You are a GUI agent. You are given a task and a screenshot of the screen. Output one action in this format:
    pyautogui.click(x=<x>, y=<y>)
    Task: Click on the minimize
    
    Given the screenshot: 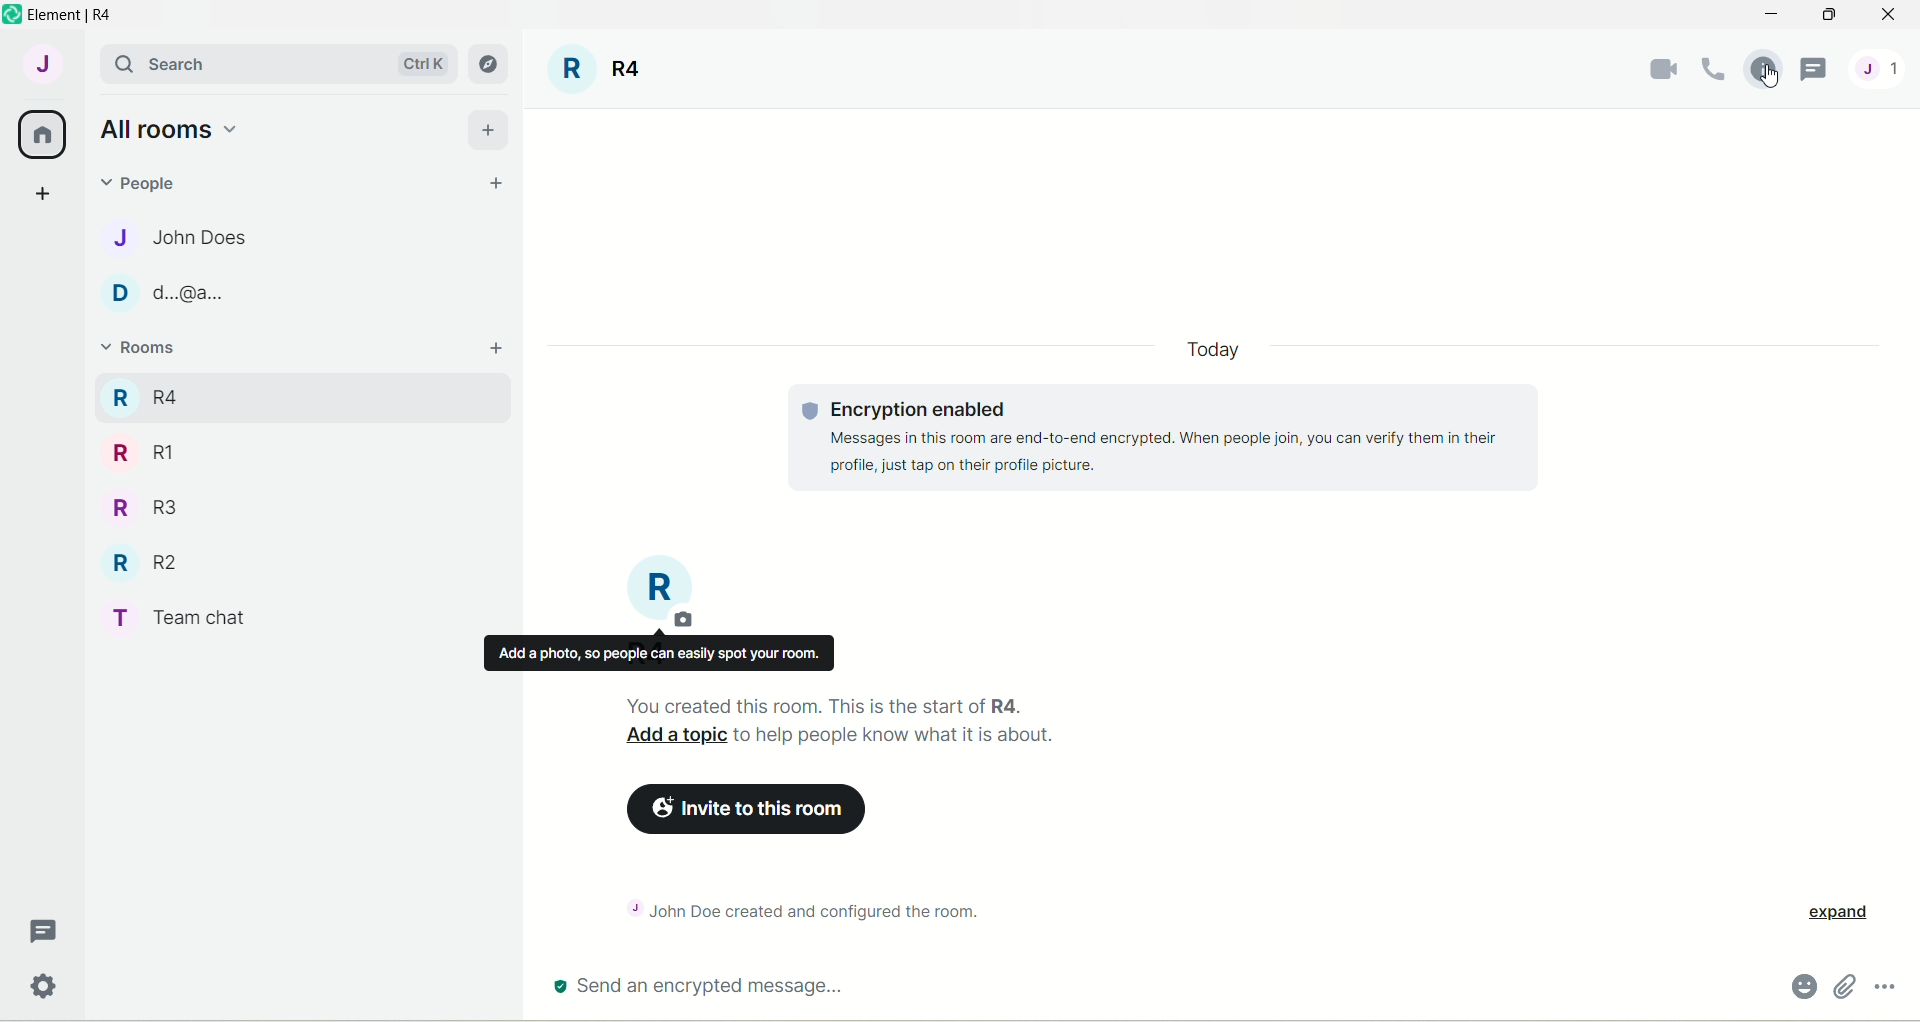 What is the action you would take?
    pyautogui.click(x=1767, y=17)
    